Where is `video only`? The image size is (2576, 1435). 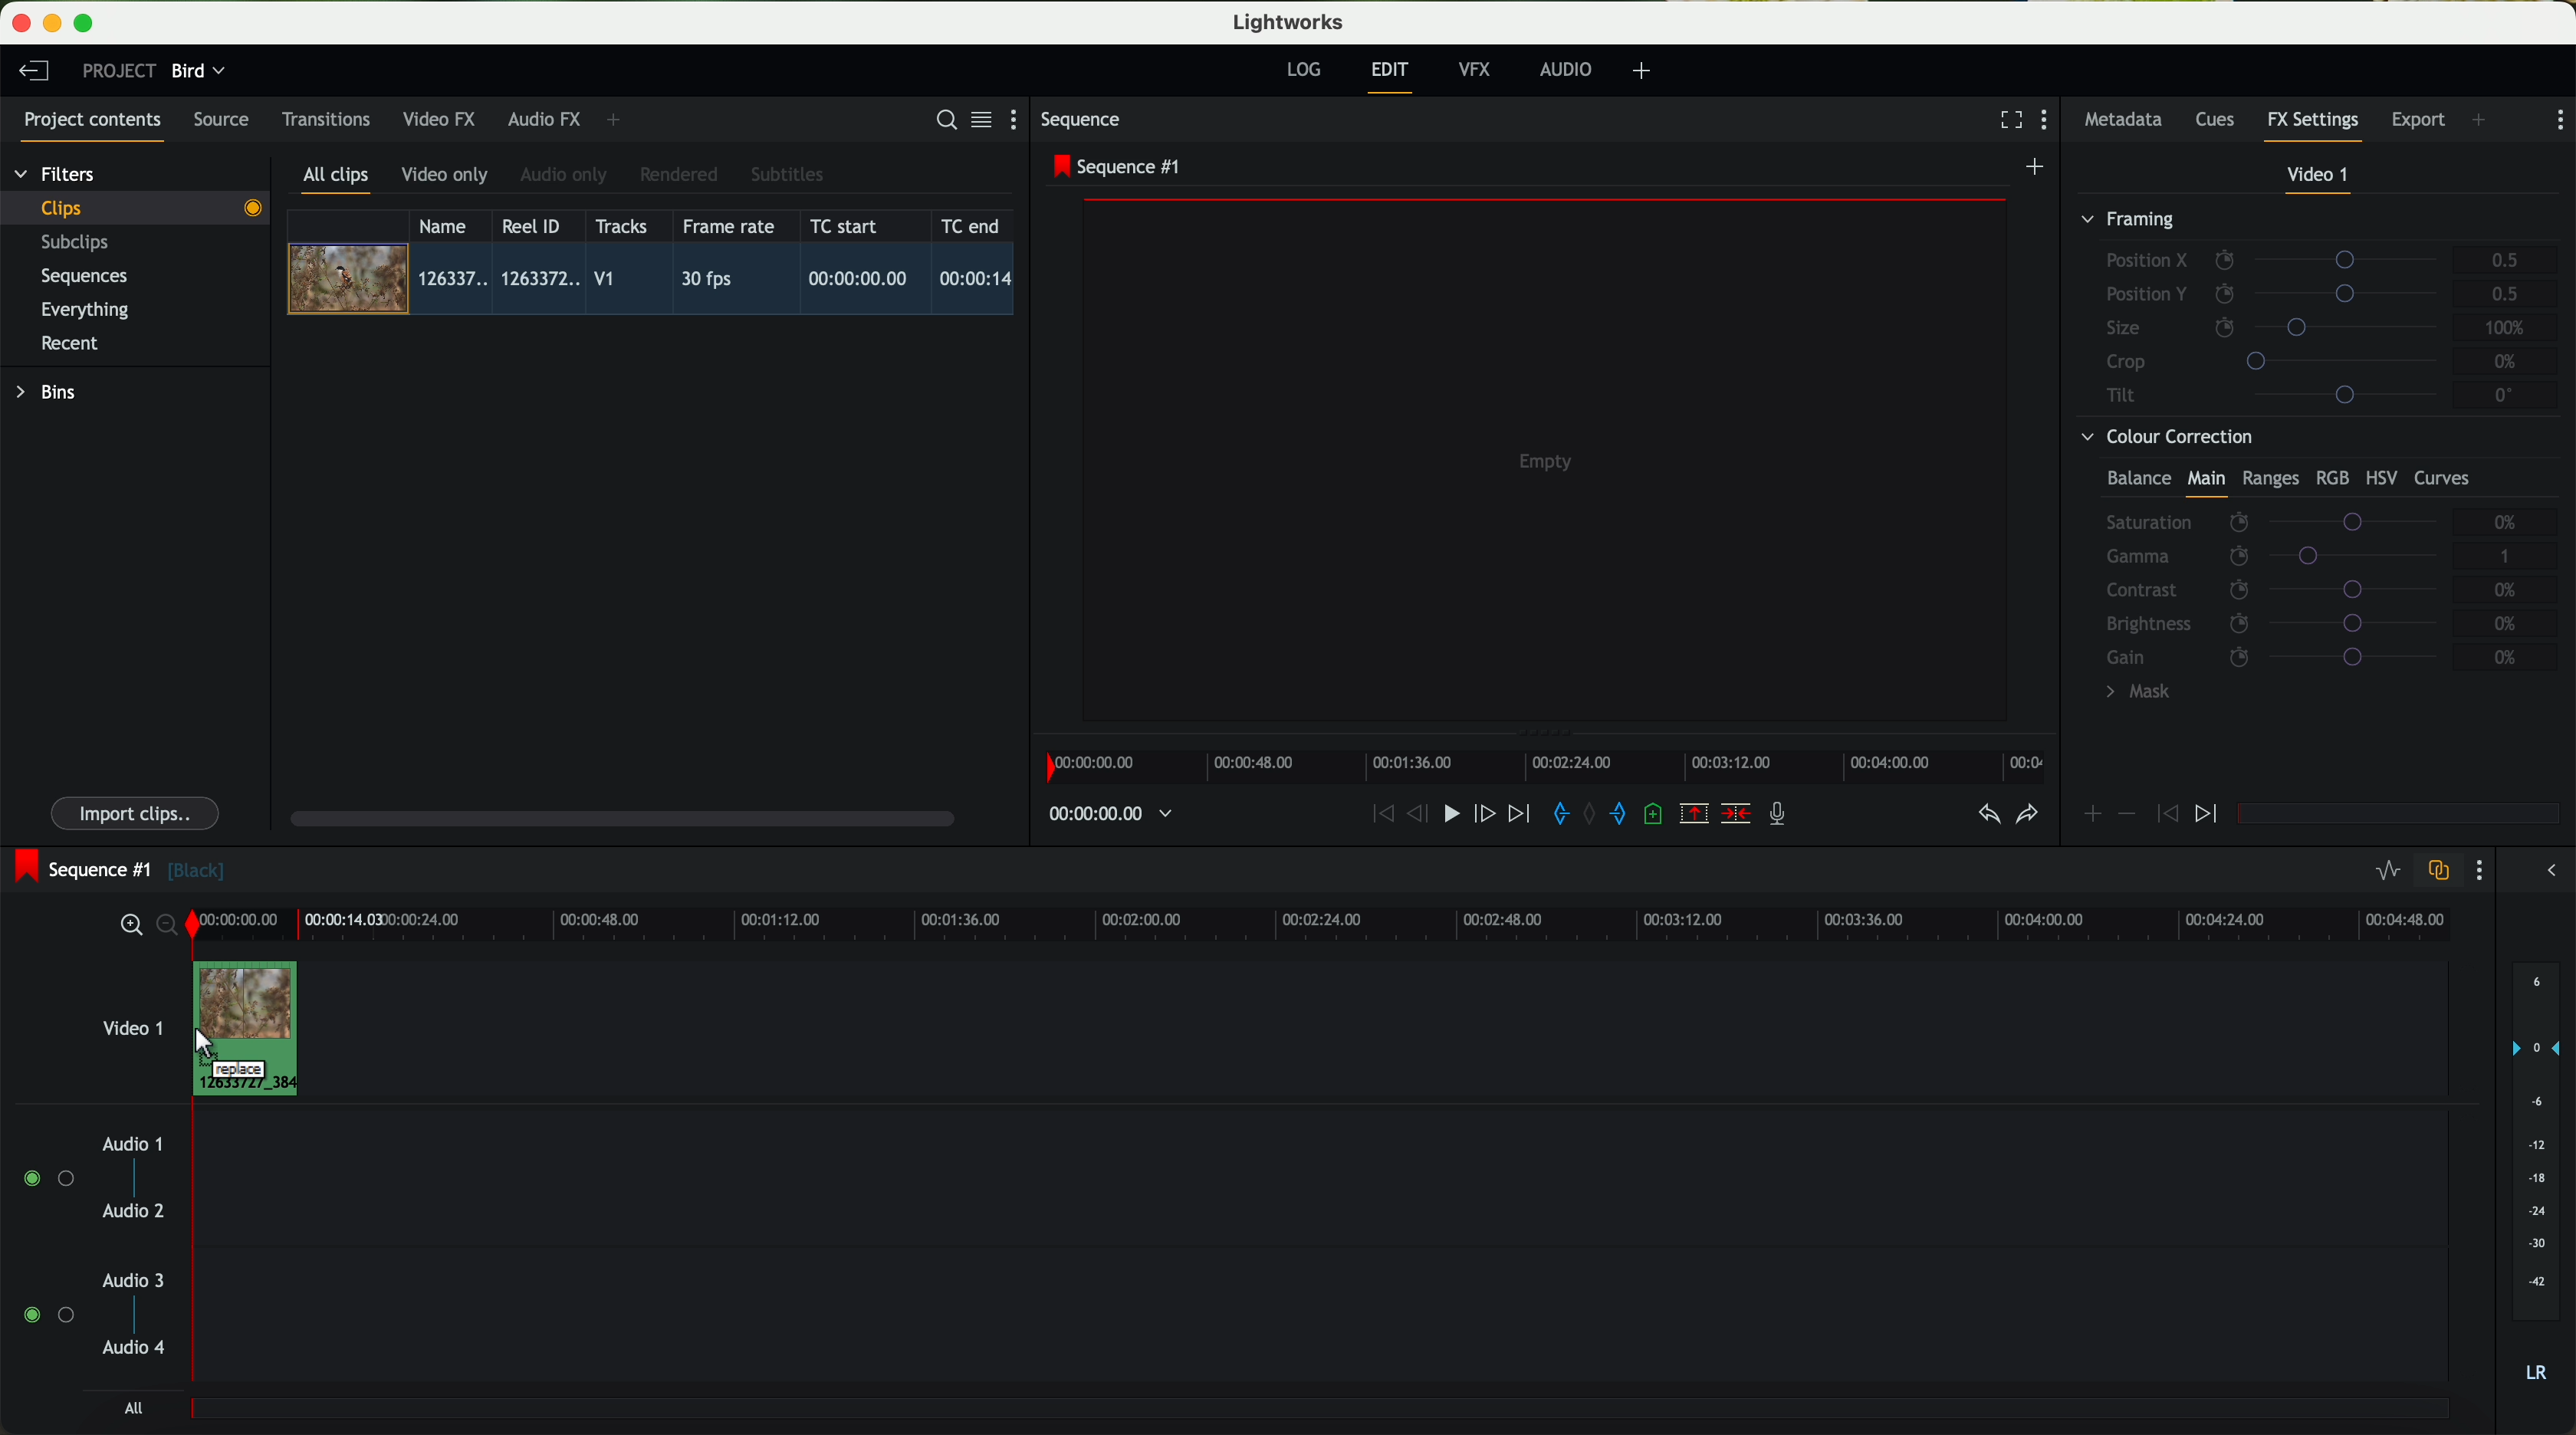 video only is located at coordinates (444, 176).